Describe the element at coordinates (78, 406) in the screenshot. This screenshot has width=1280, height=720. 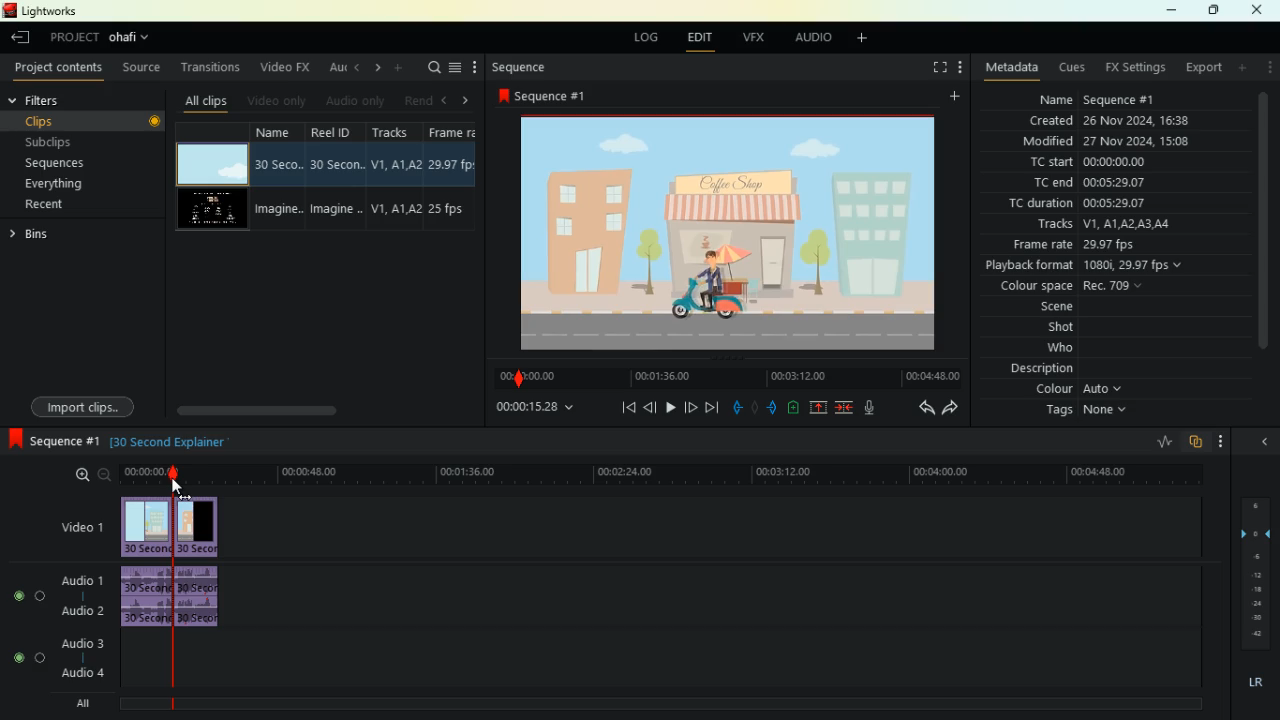
I see `import clips` at that location.